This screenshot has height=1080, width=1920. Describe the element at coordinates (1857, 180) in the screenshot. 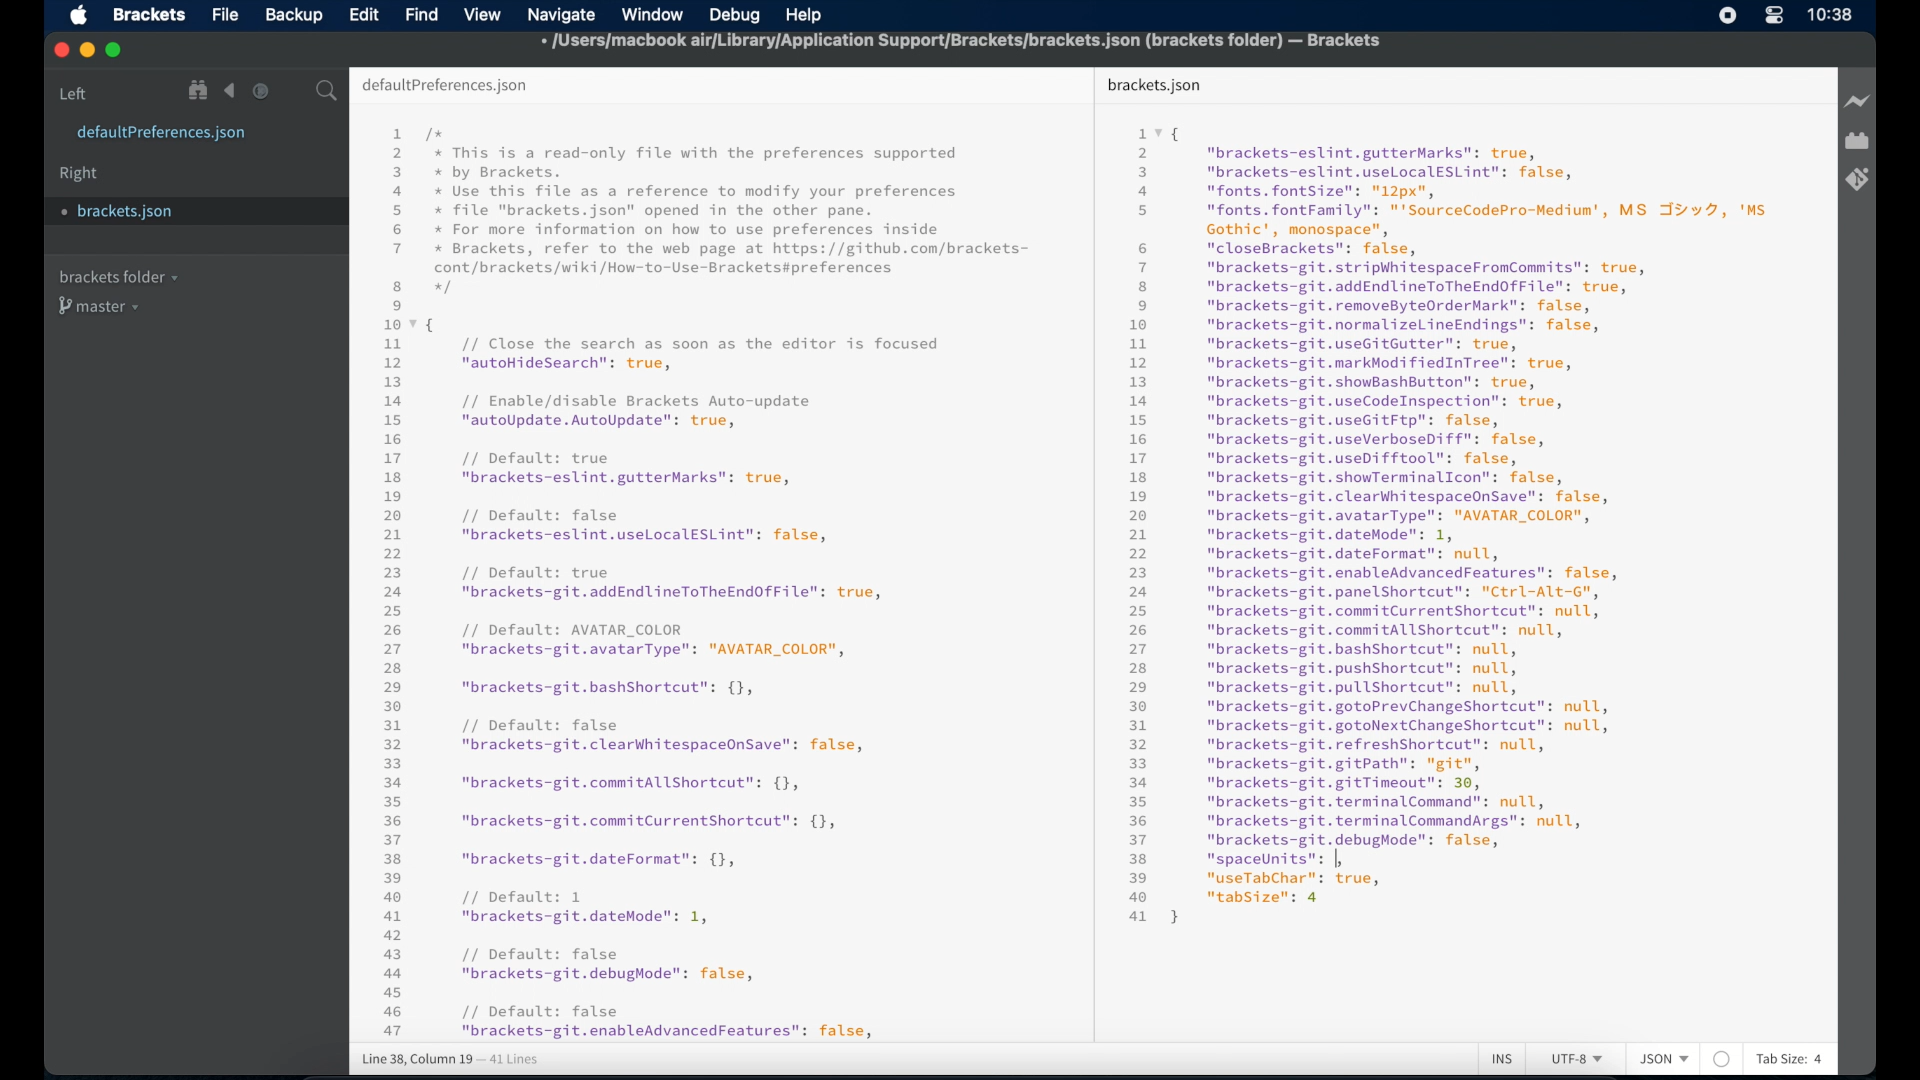

I see `brackets  git extension` at that location.